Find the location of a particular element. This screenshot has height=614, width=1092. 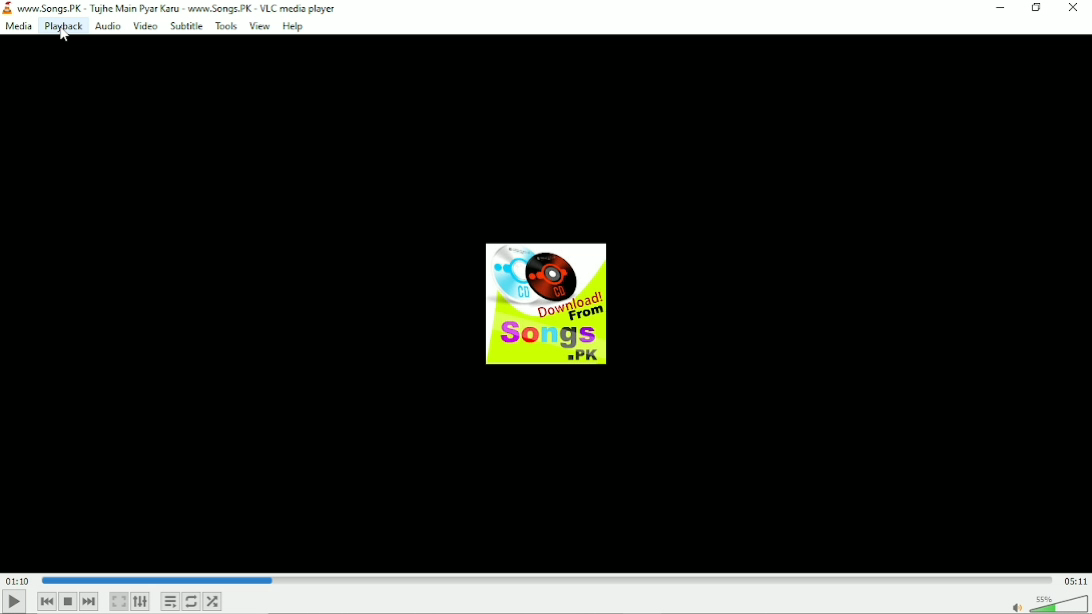

application logo is located at coordinates (7, 8).